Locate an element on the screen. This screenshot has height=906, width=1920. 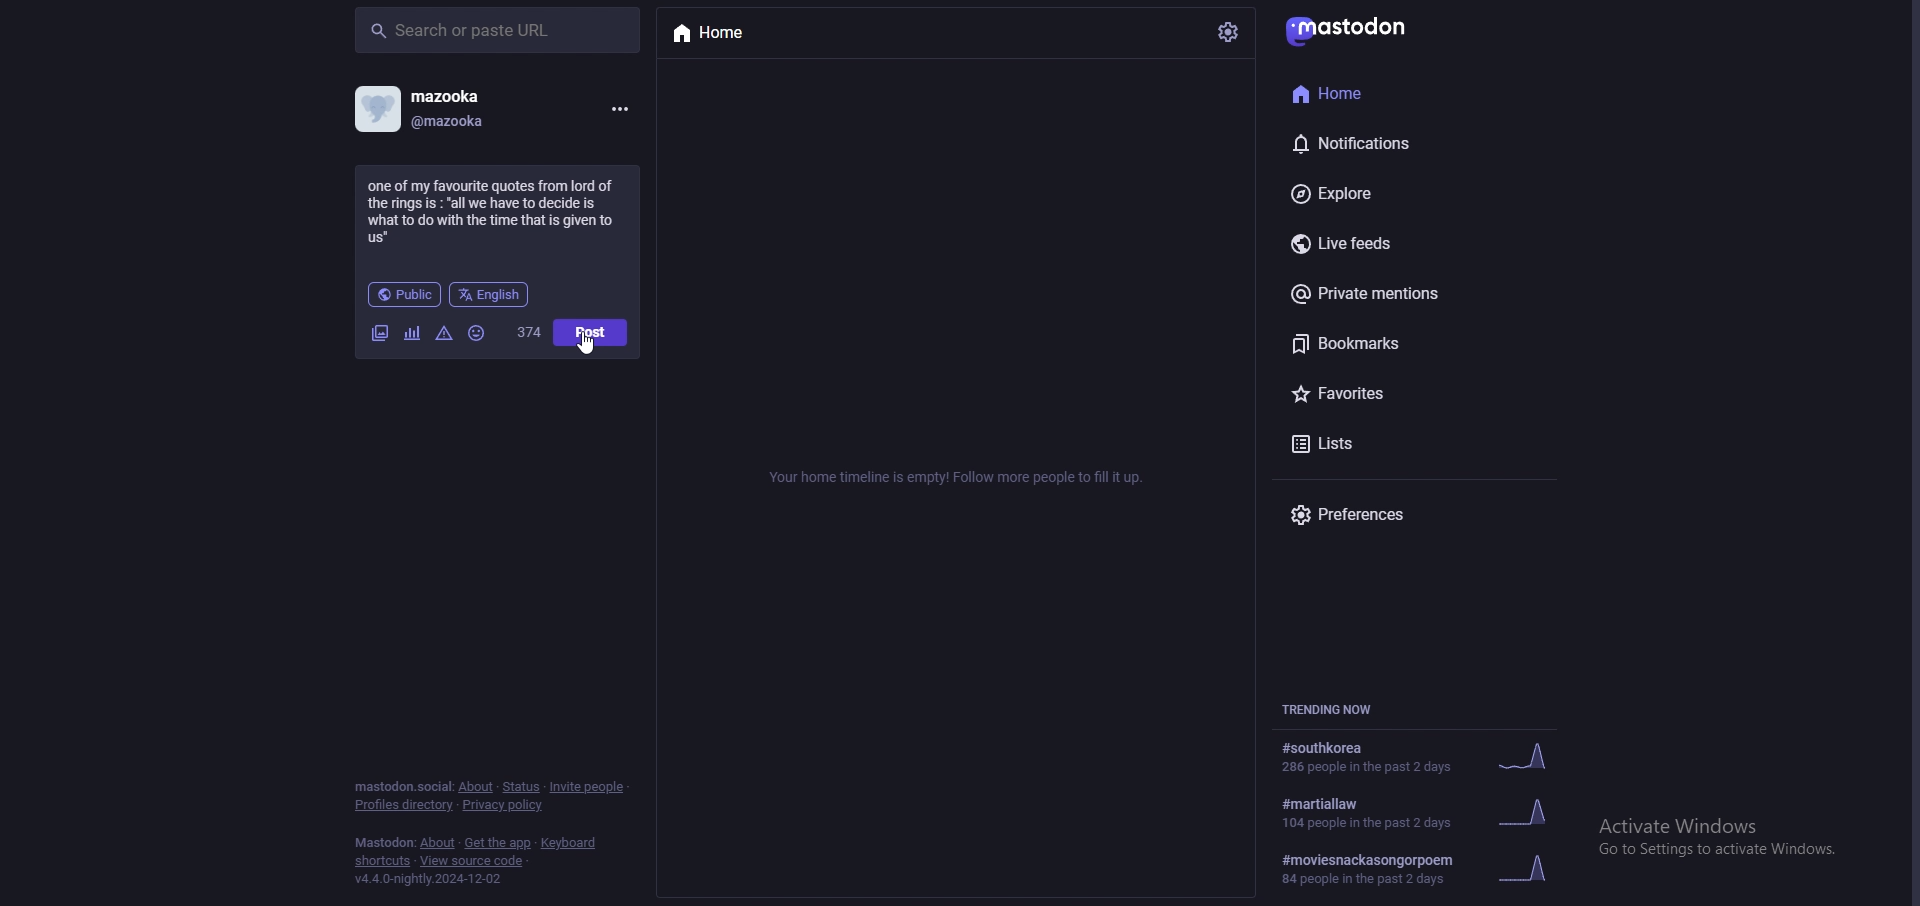
audience is located at coordinates (404, 294).